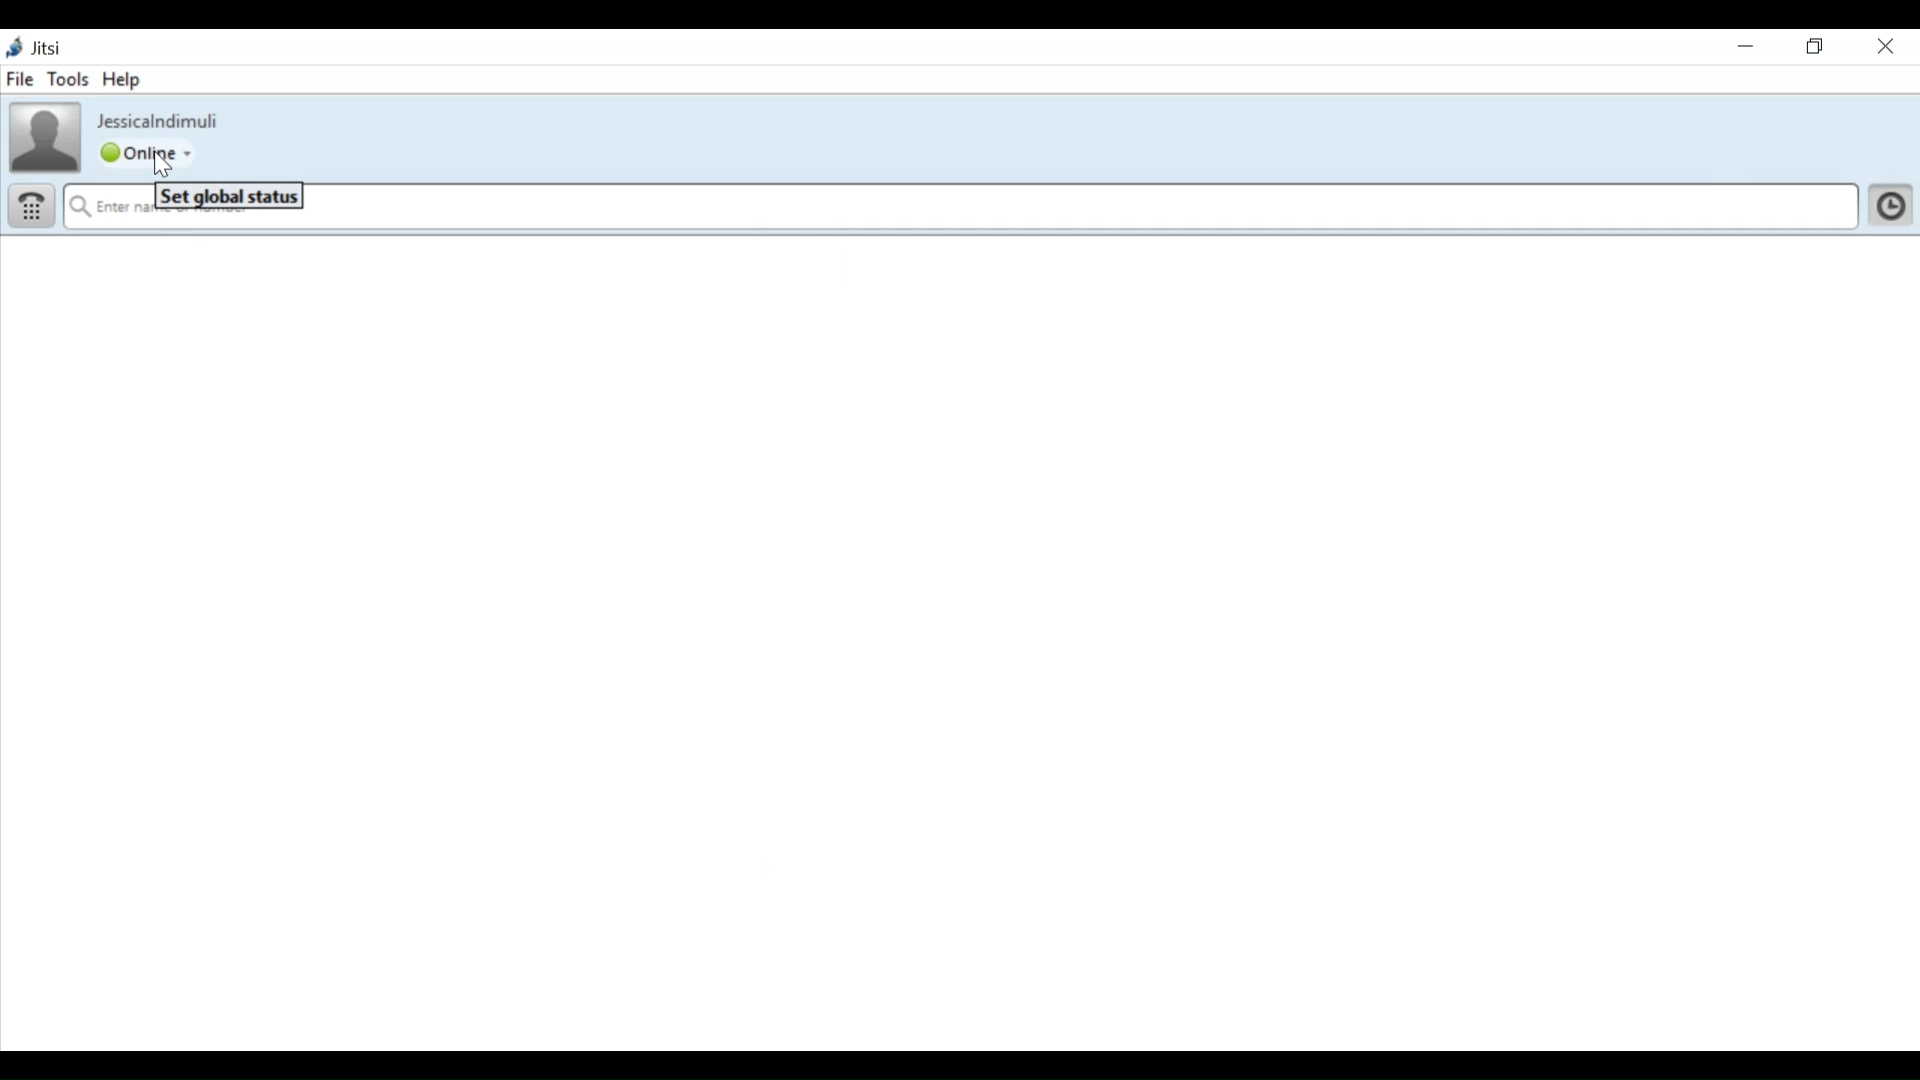  What do you see at coordinates (33, 204) in the screenshot?
I see `Dial pad` at bounding box center [33, 204].